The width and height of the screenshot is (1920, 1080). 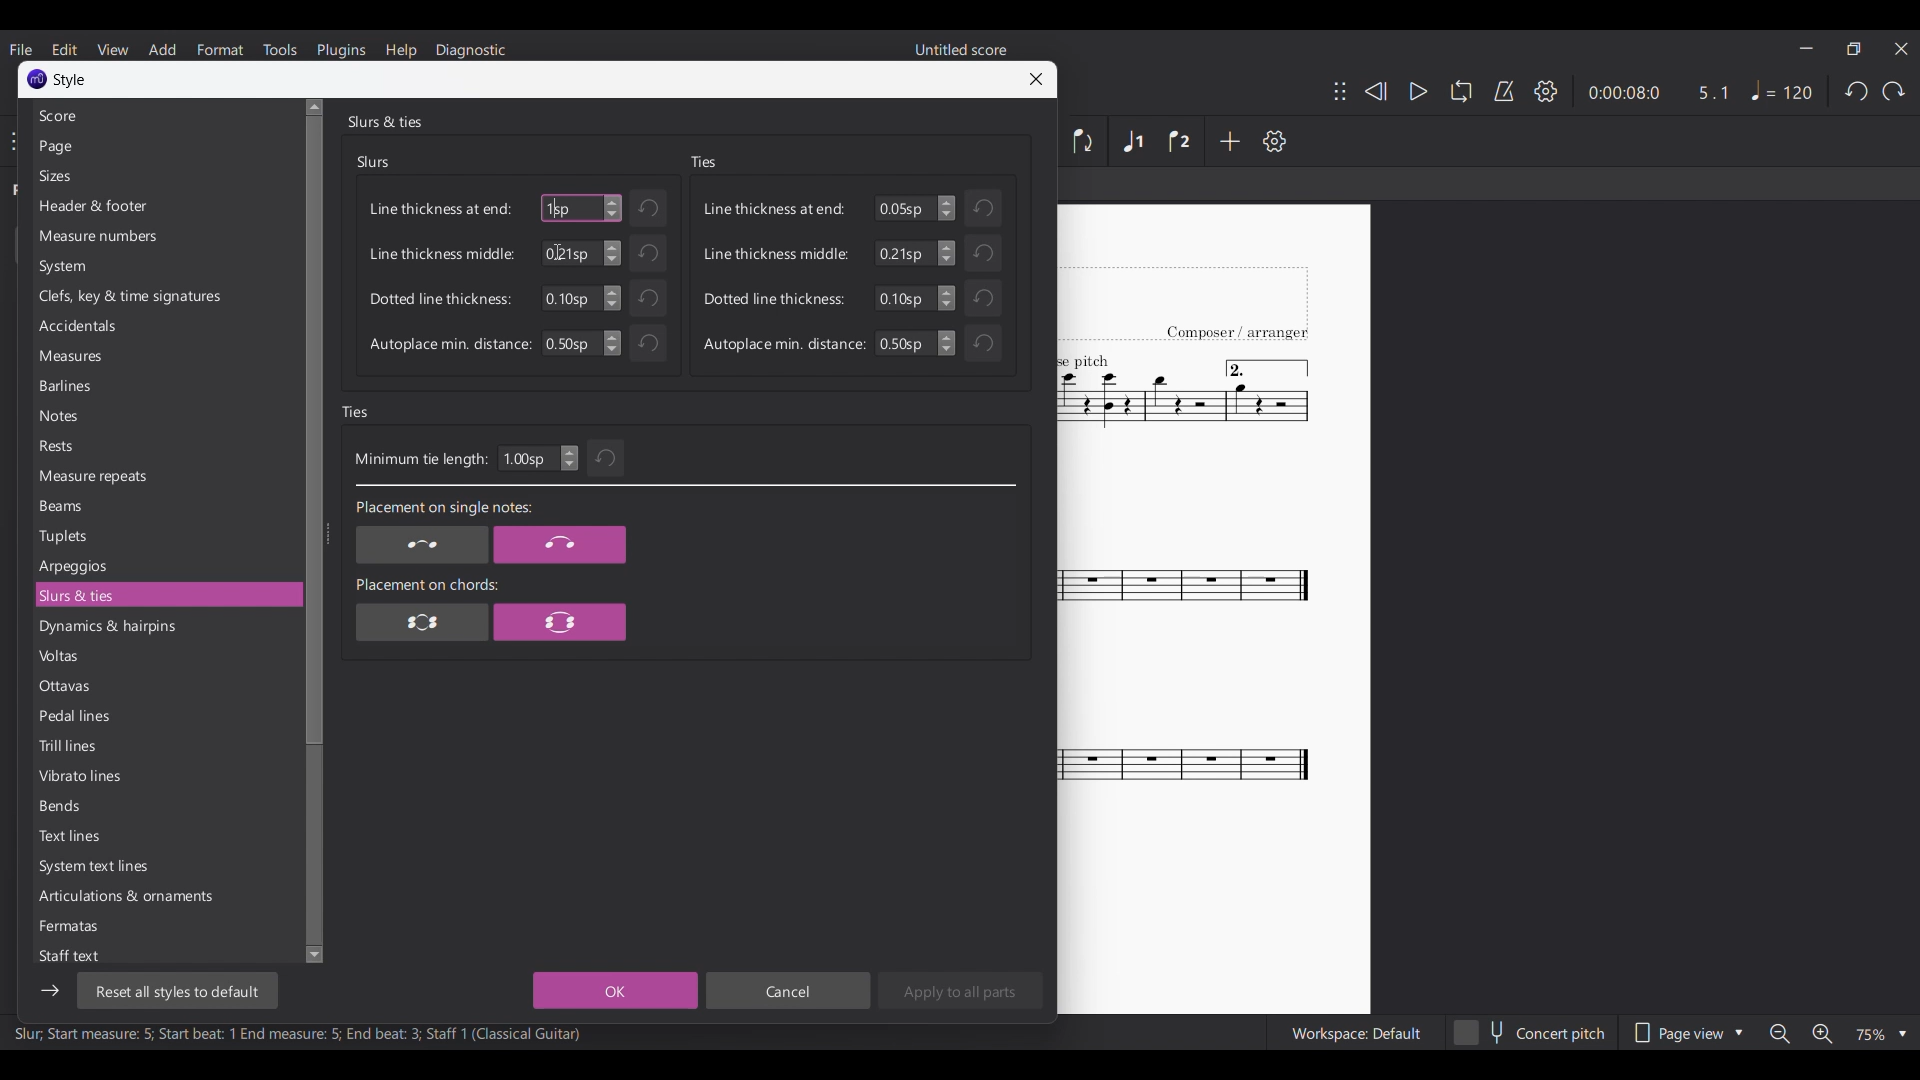 I want to click on Undo, so click(x=647, y=298).